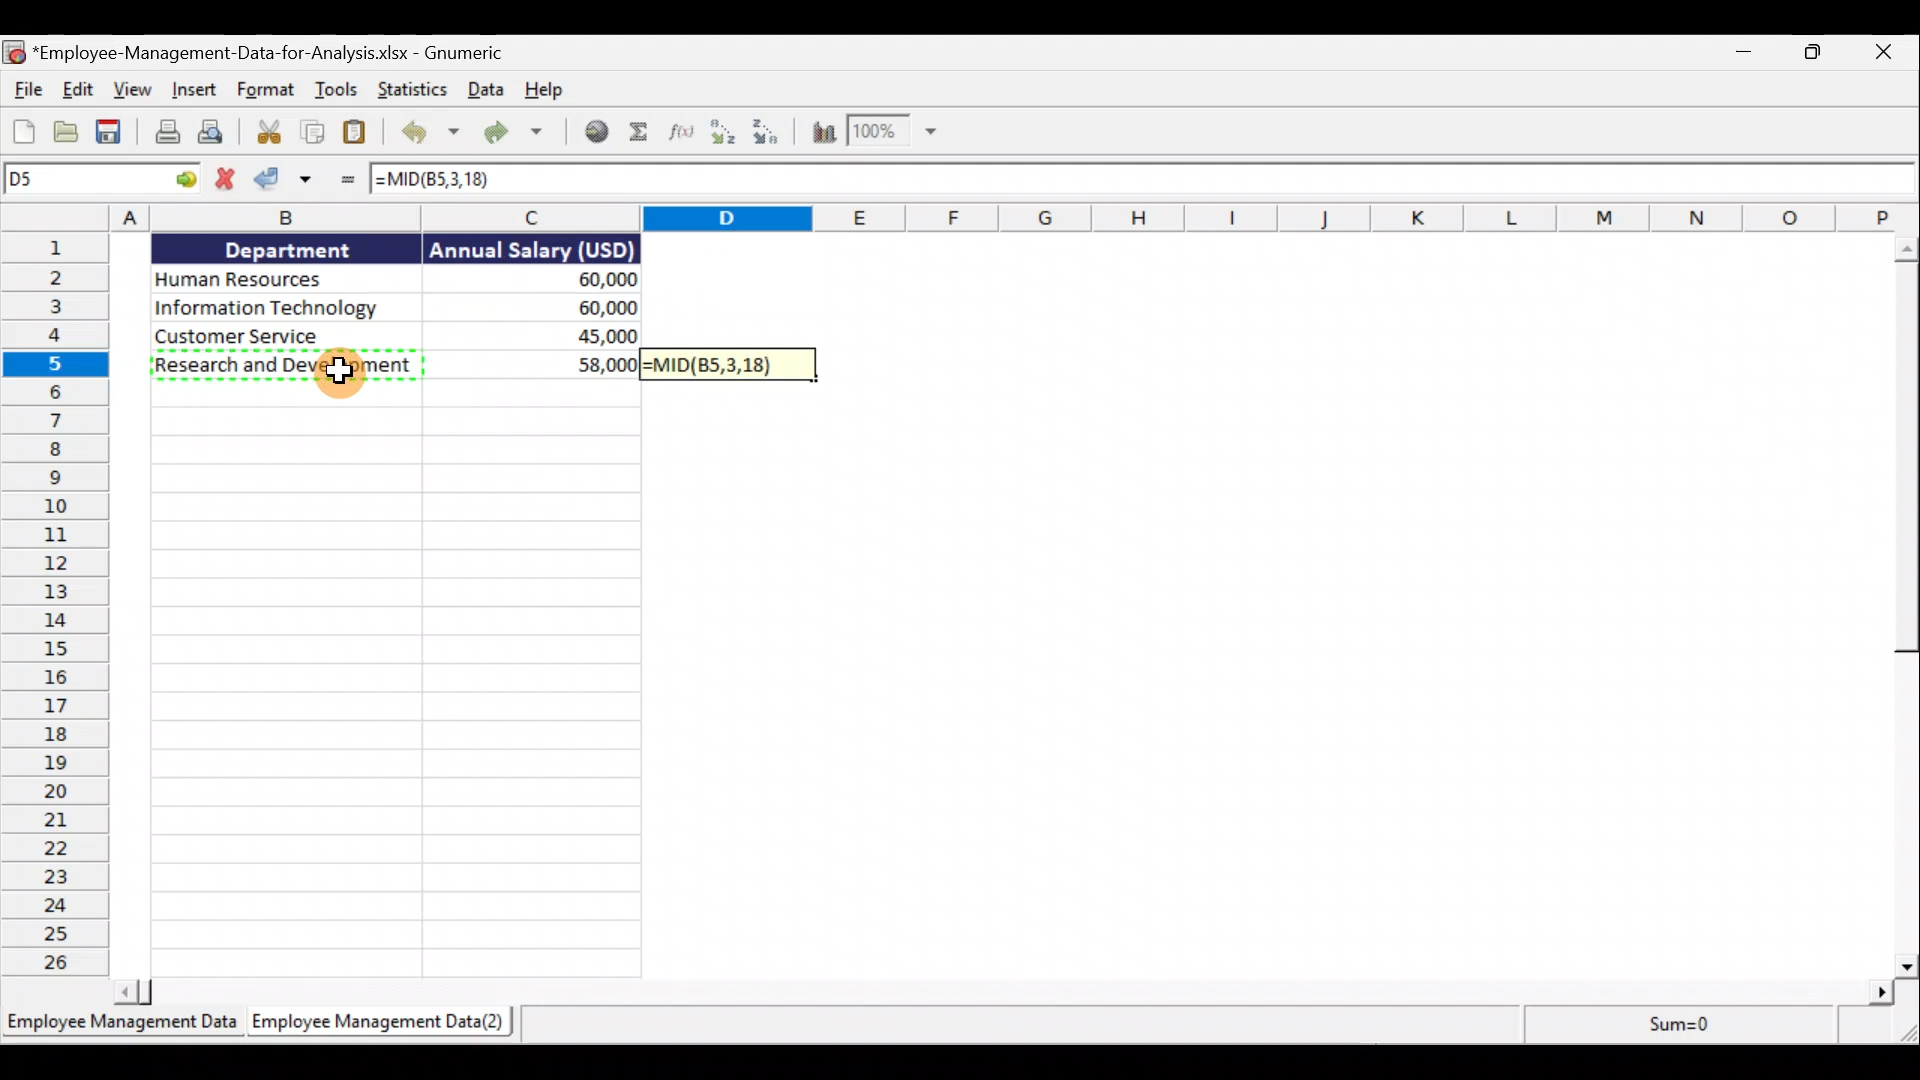  What do you see at coordinates (388, 1026) in the screenshot?
I see `Sheet 2` at bounding box center [388, 1026].